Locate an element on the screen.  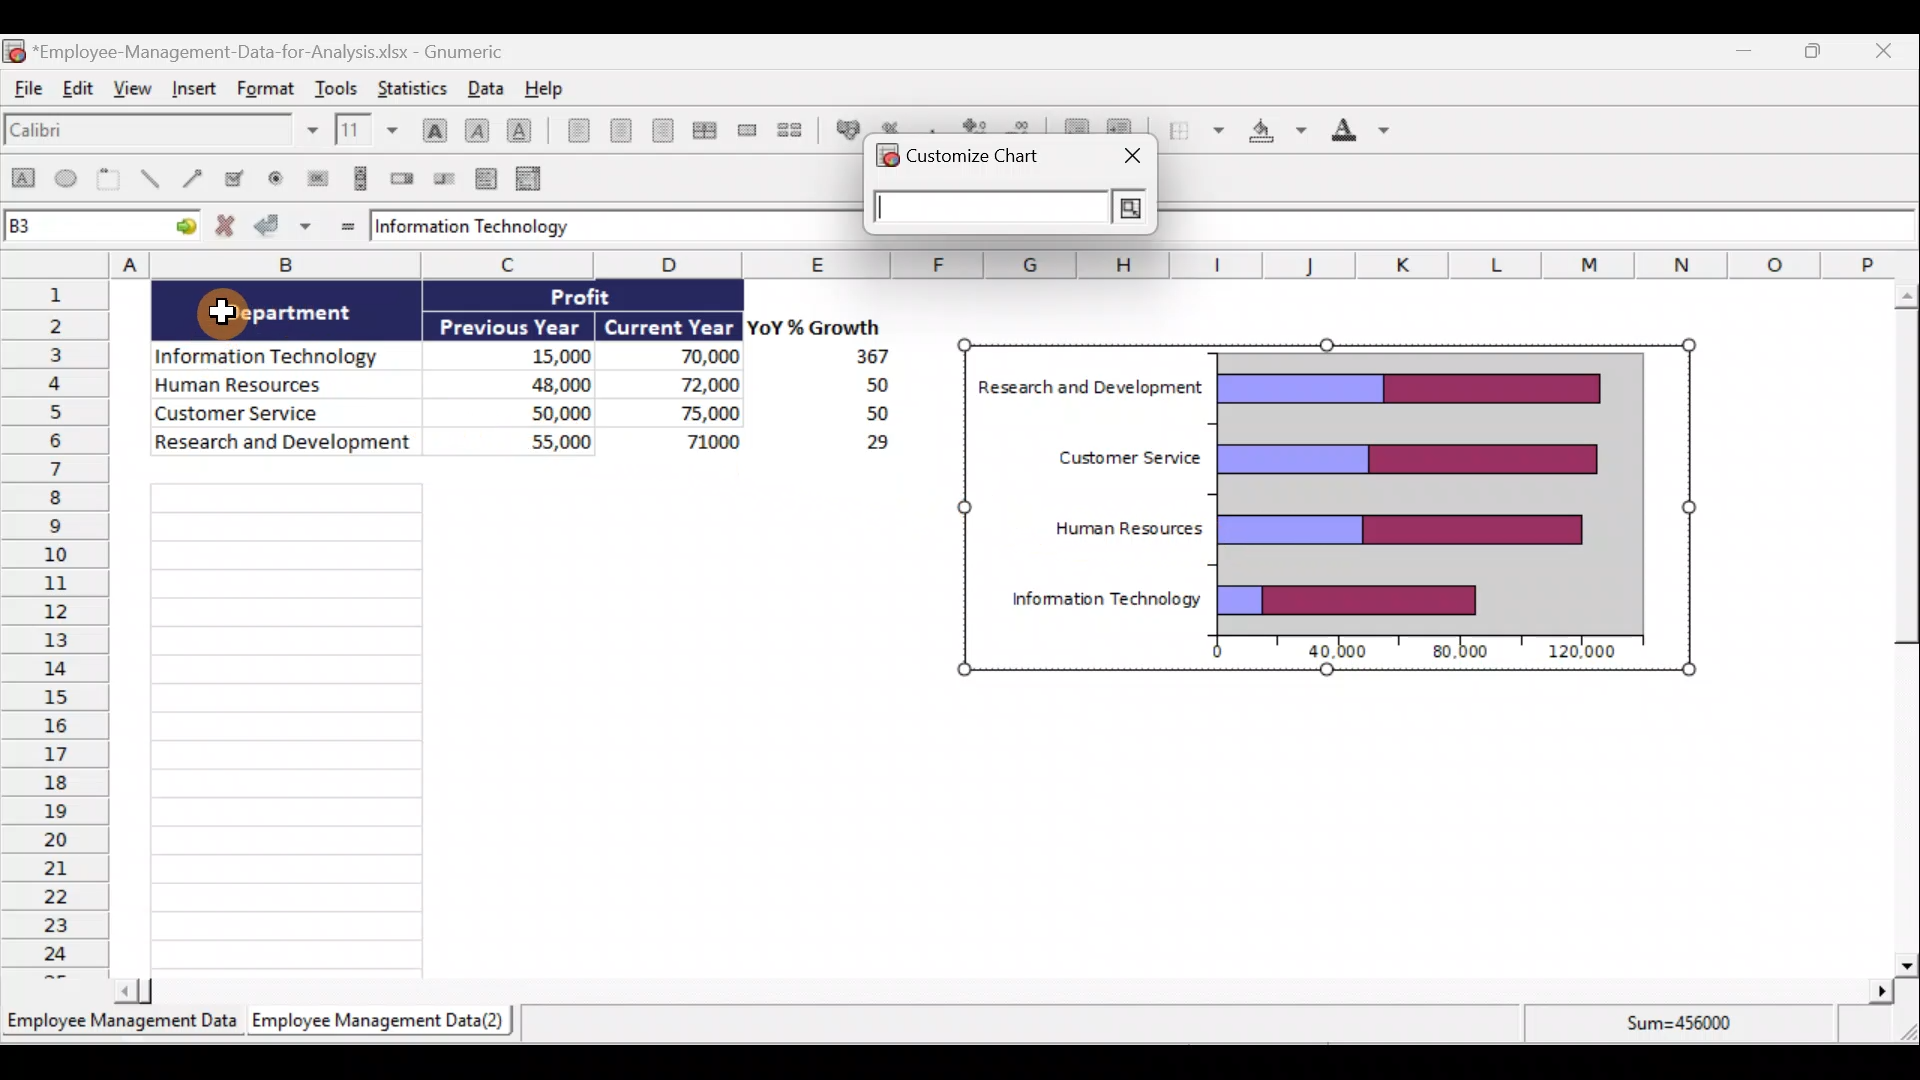
Foreground is located at coordinates (1354, 134).